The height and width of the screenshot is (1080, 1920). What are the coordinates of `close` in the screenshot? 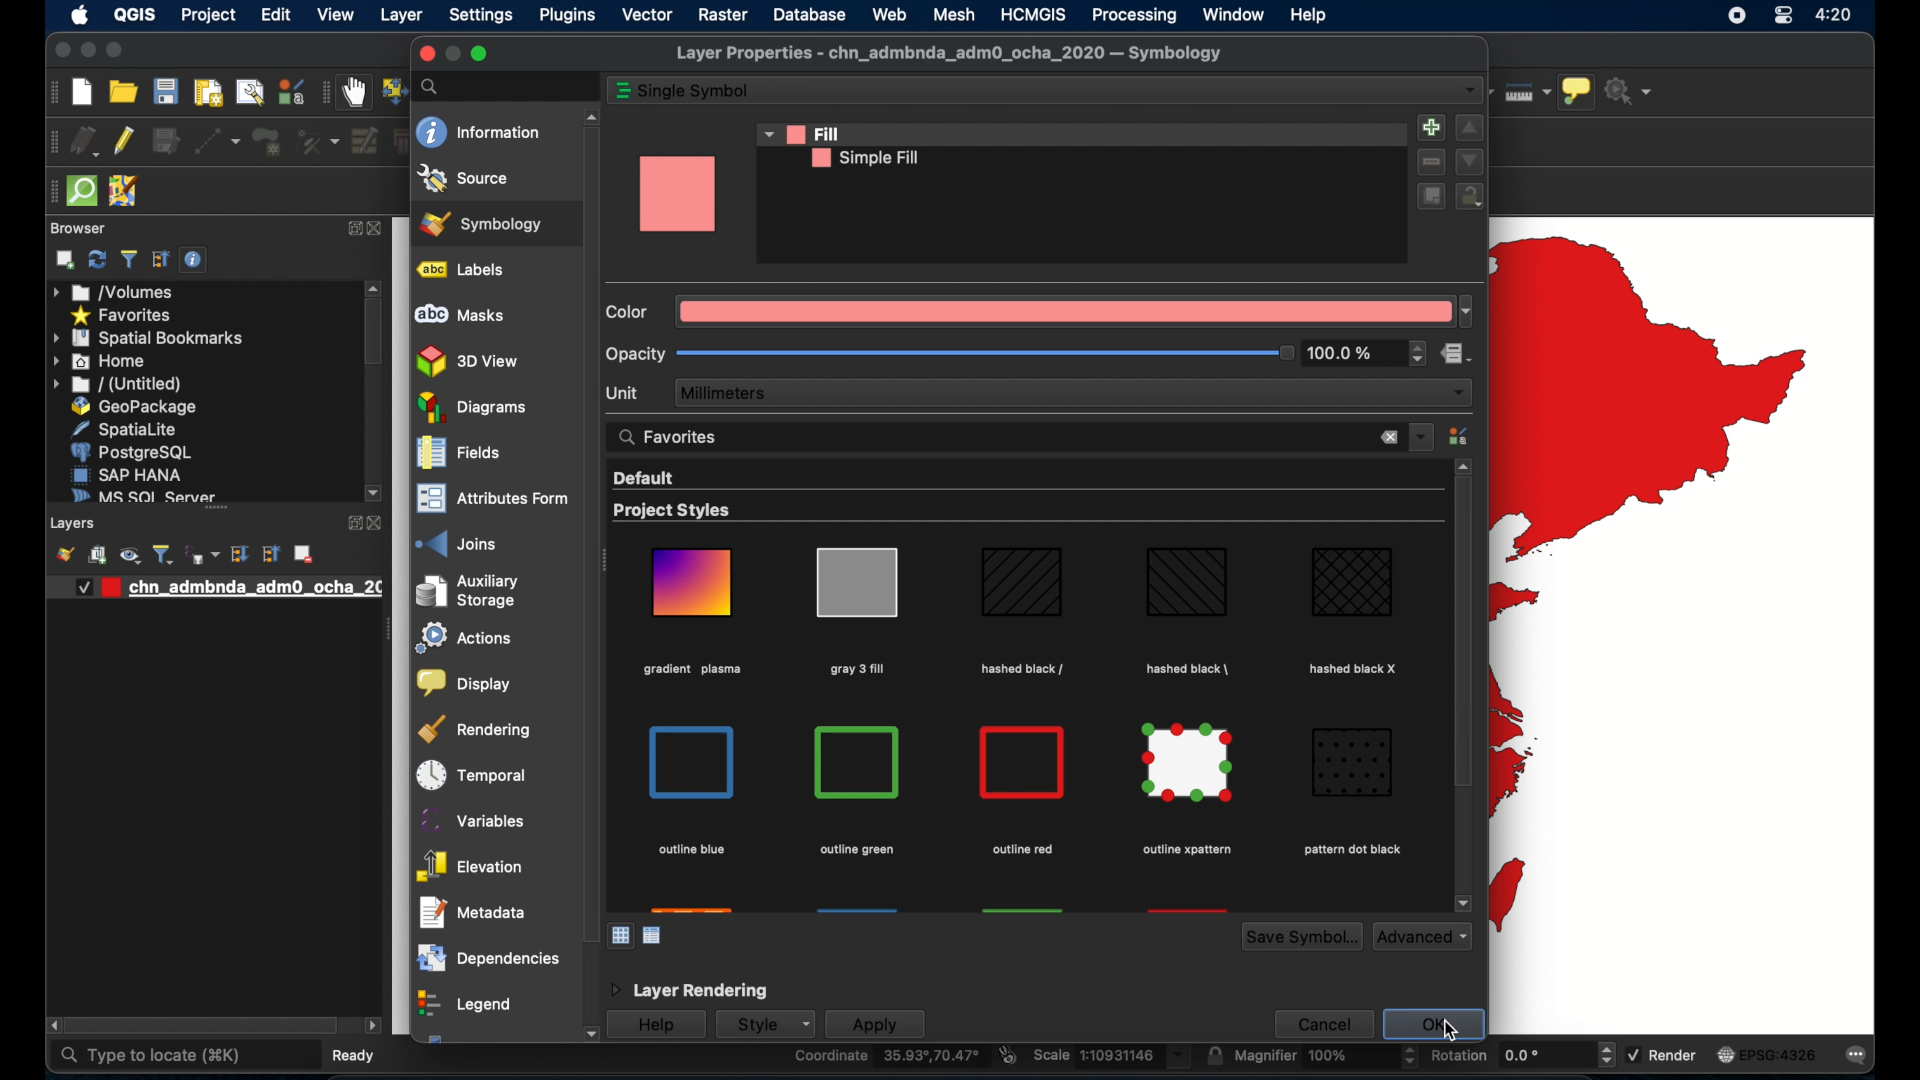 It's located at (383, 230).